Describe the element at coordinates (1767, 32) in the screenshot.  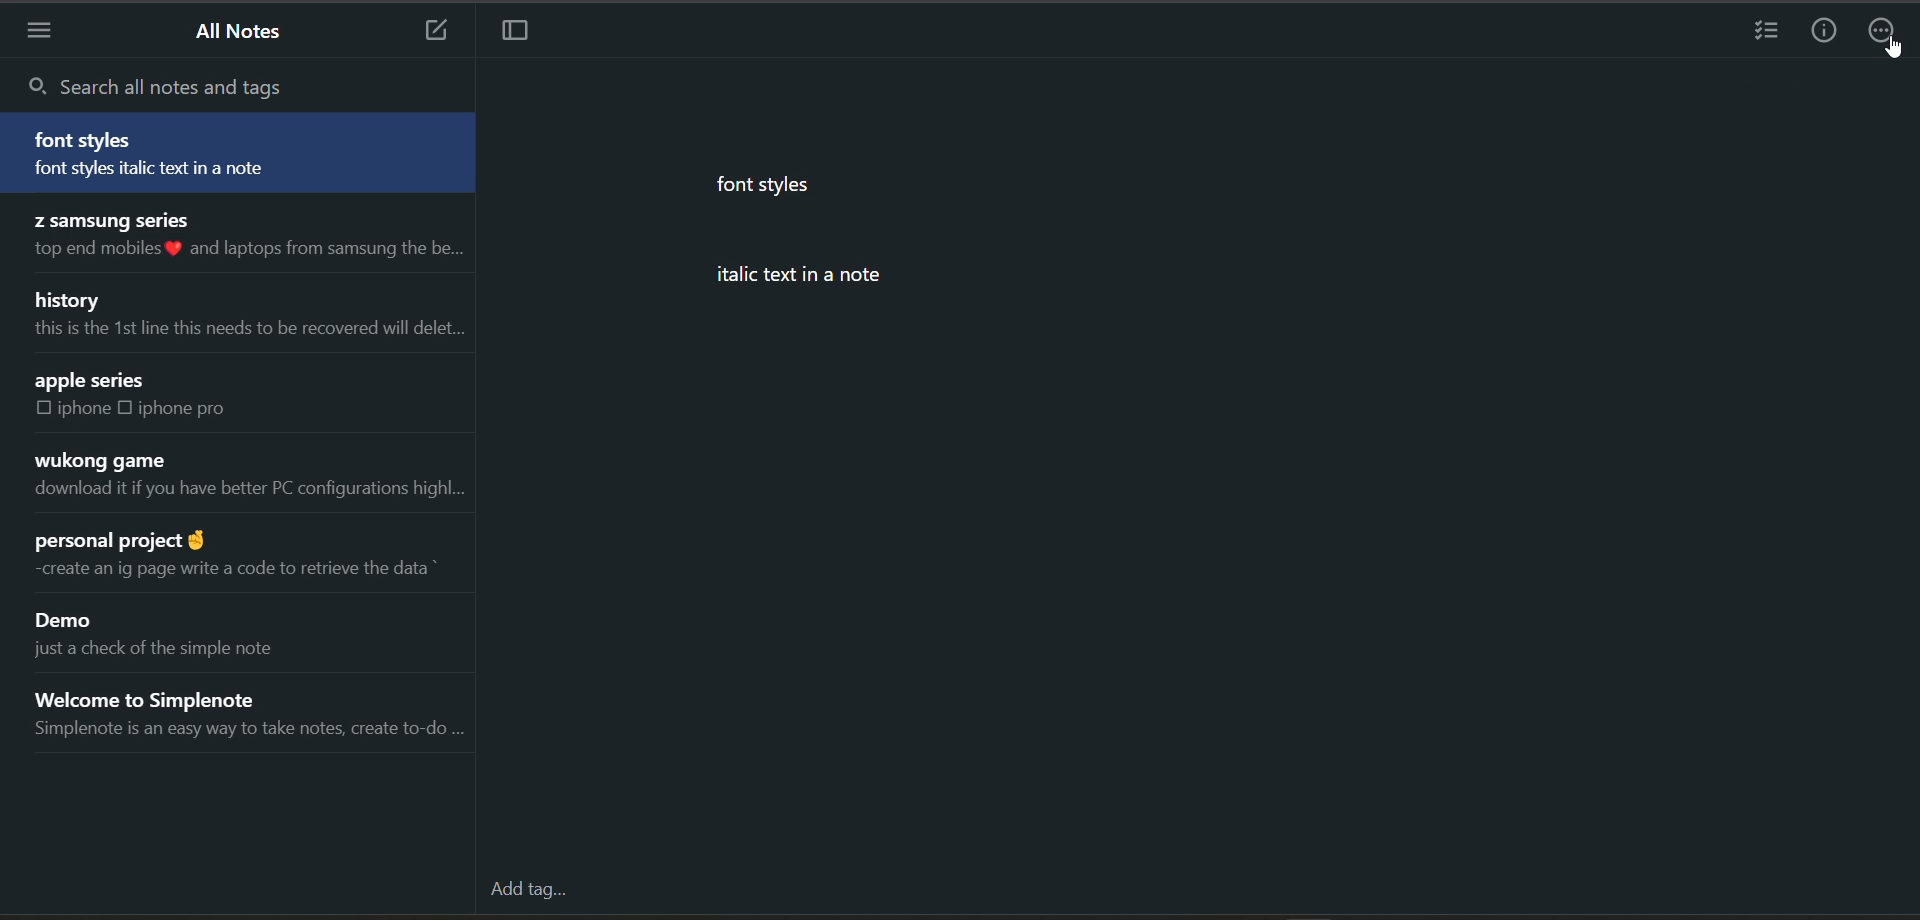
I see `insert checklist` at that location.